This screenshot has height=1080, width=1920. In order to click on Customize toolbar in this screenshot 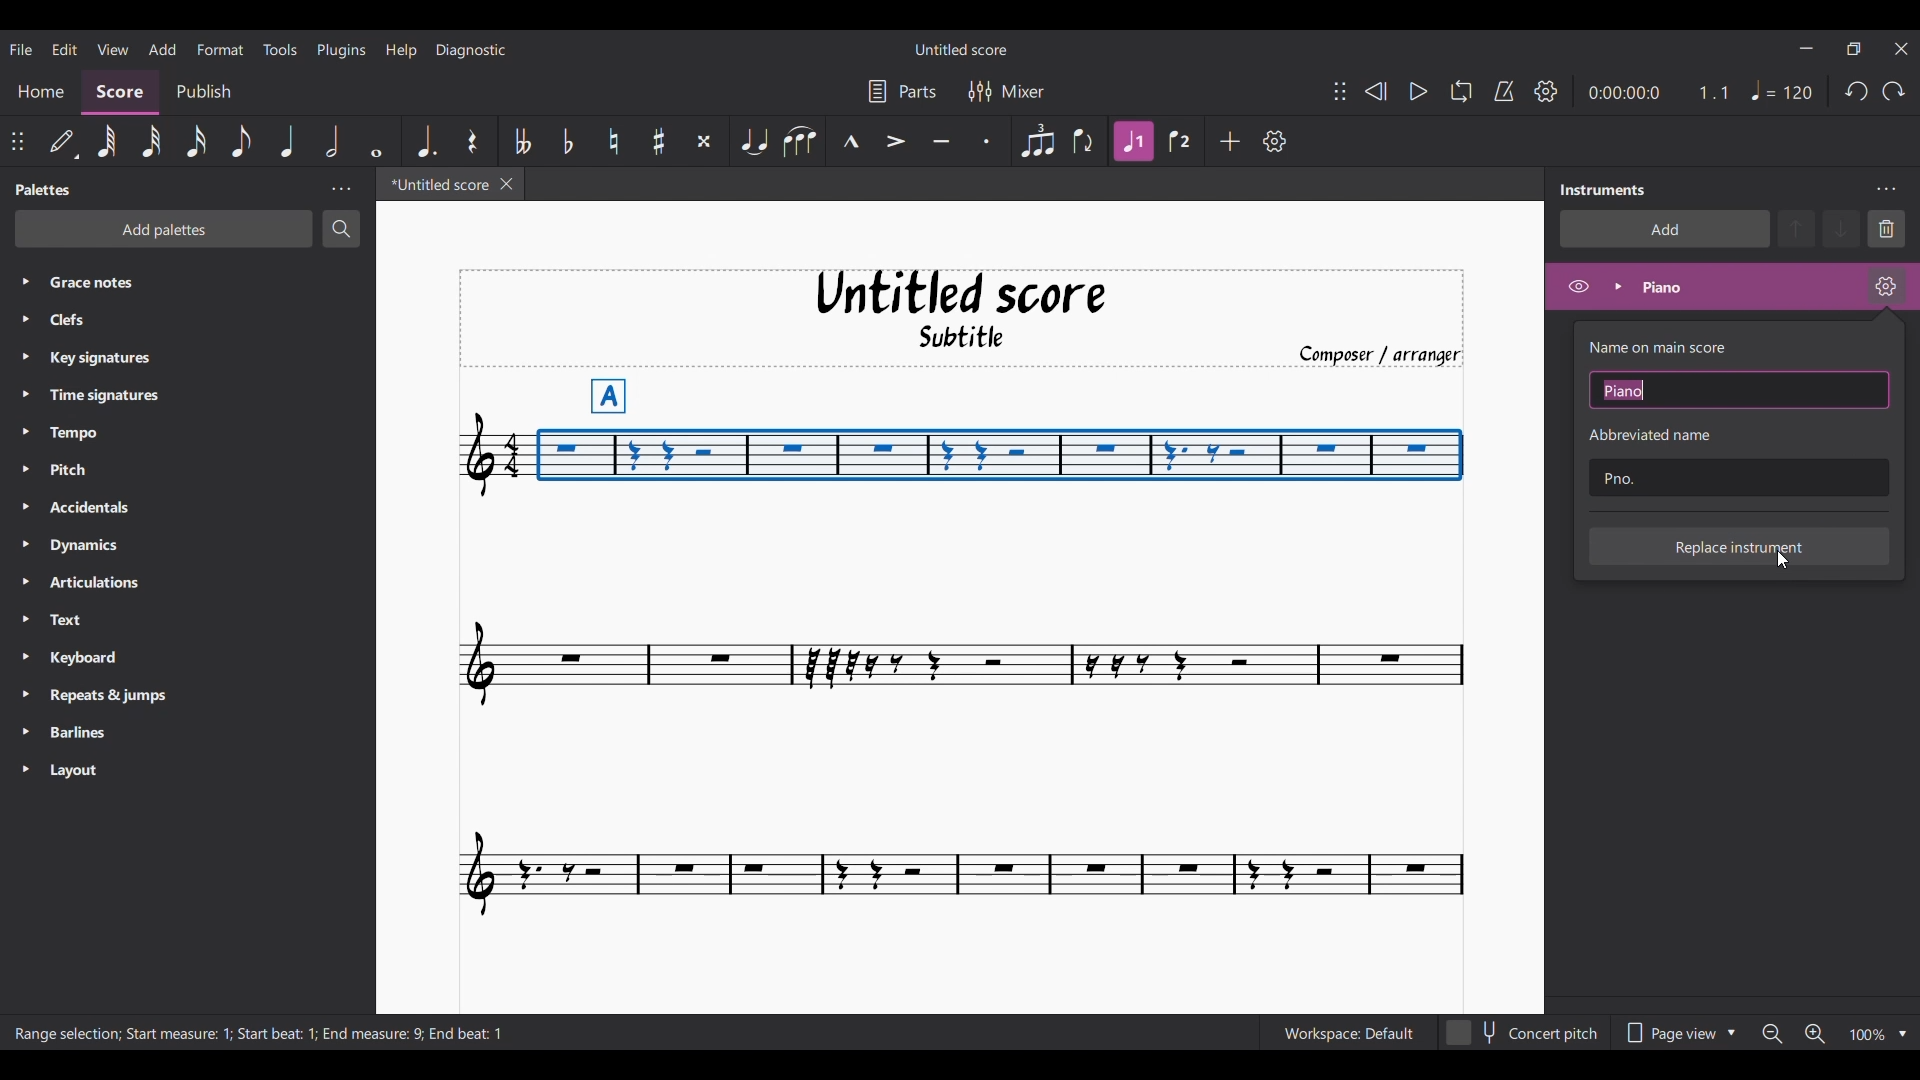, I will do `click(1275, 141)`.